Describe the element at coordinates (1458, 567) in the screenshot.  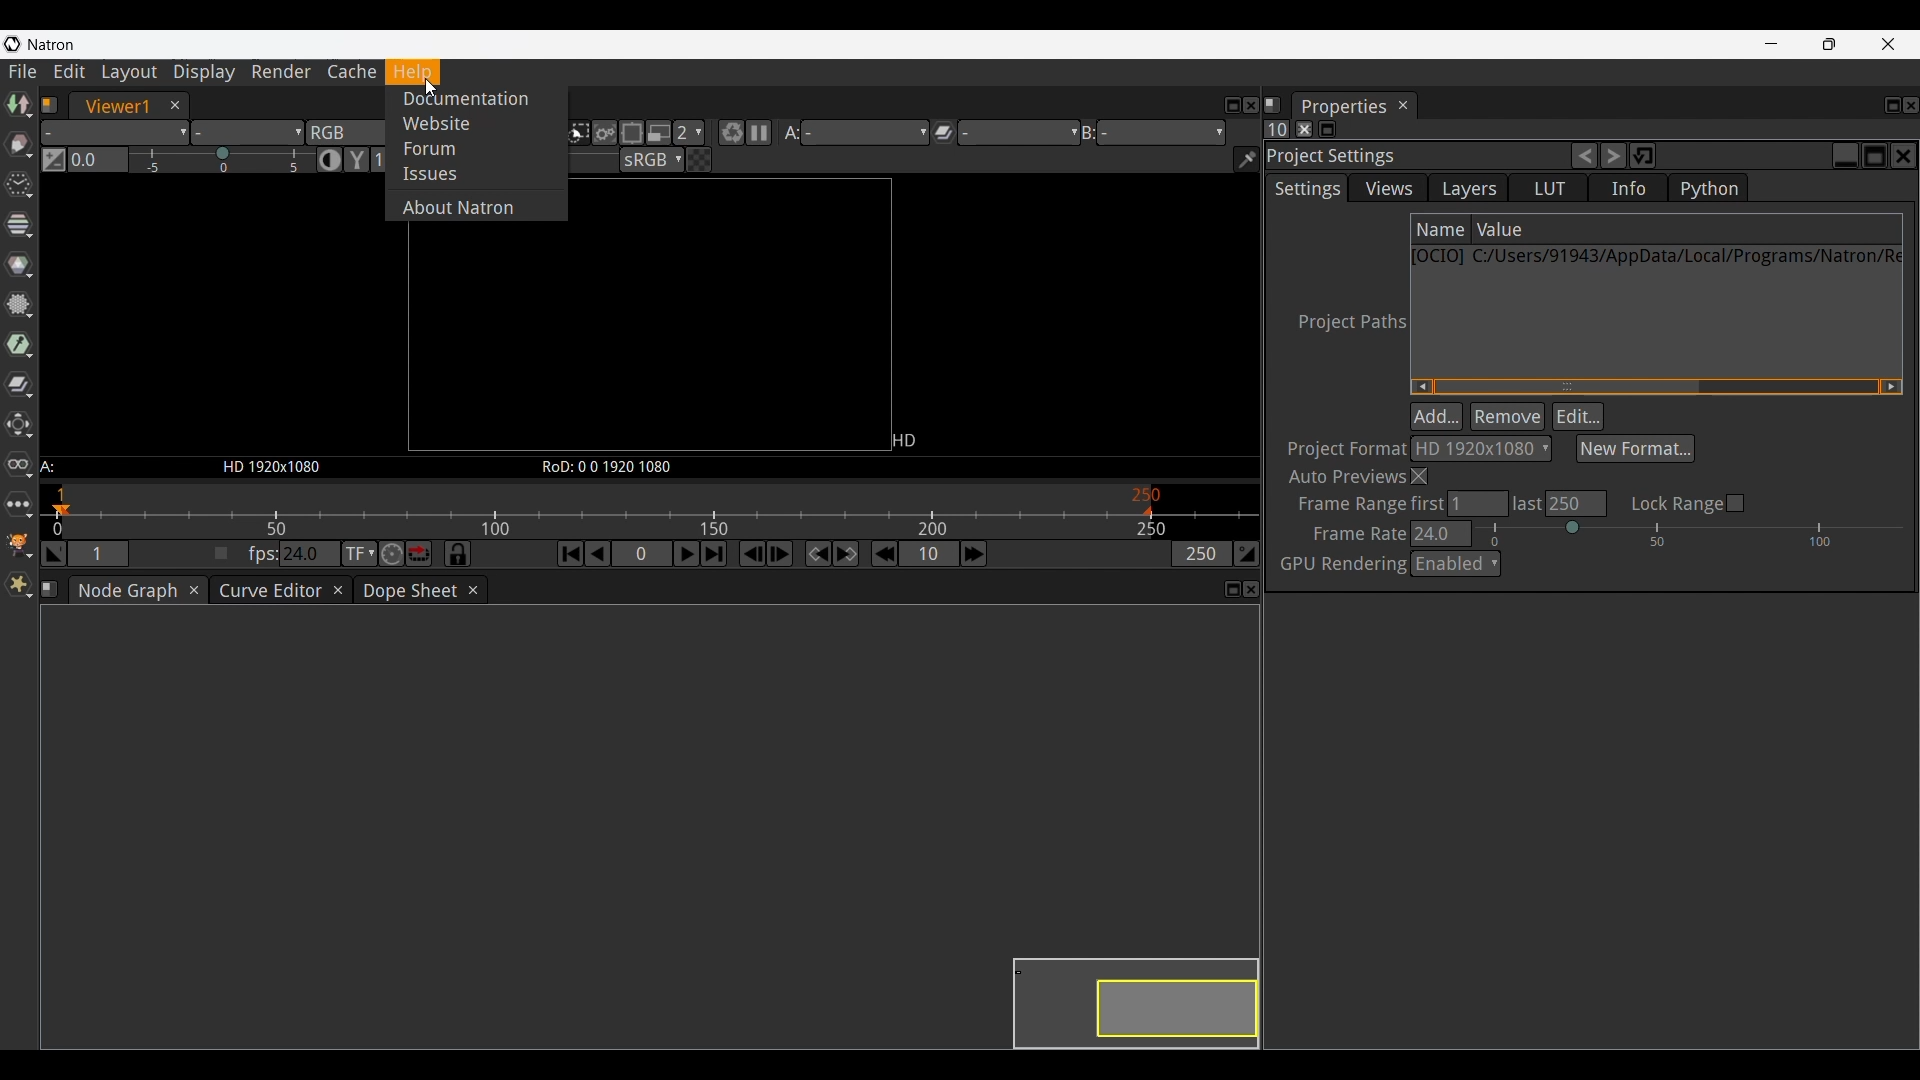
I see `Enabled` at that location.